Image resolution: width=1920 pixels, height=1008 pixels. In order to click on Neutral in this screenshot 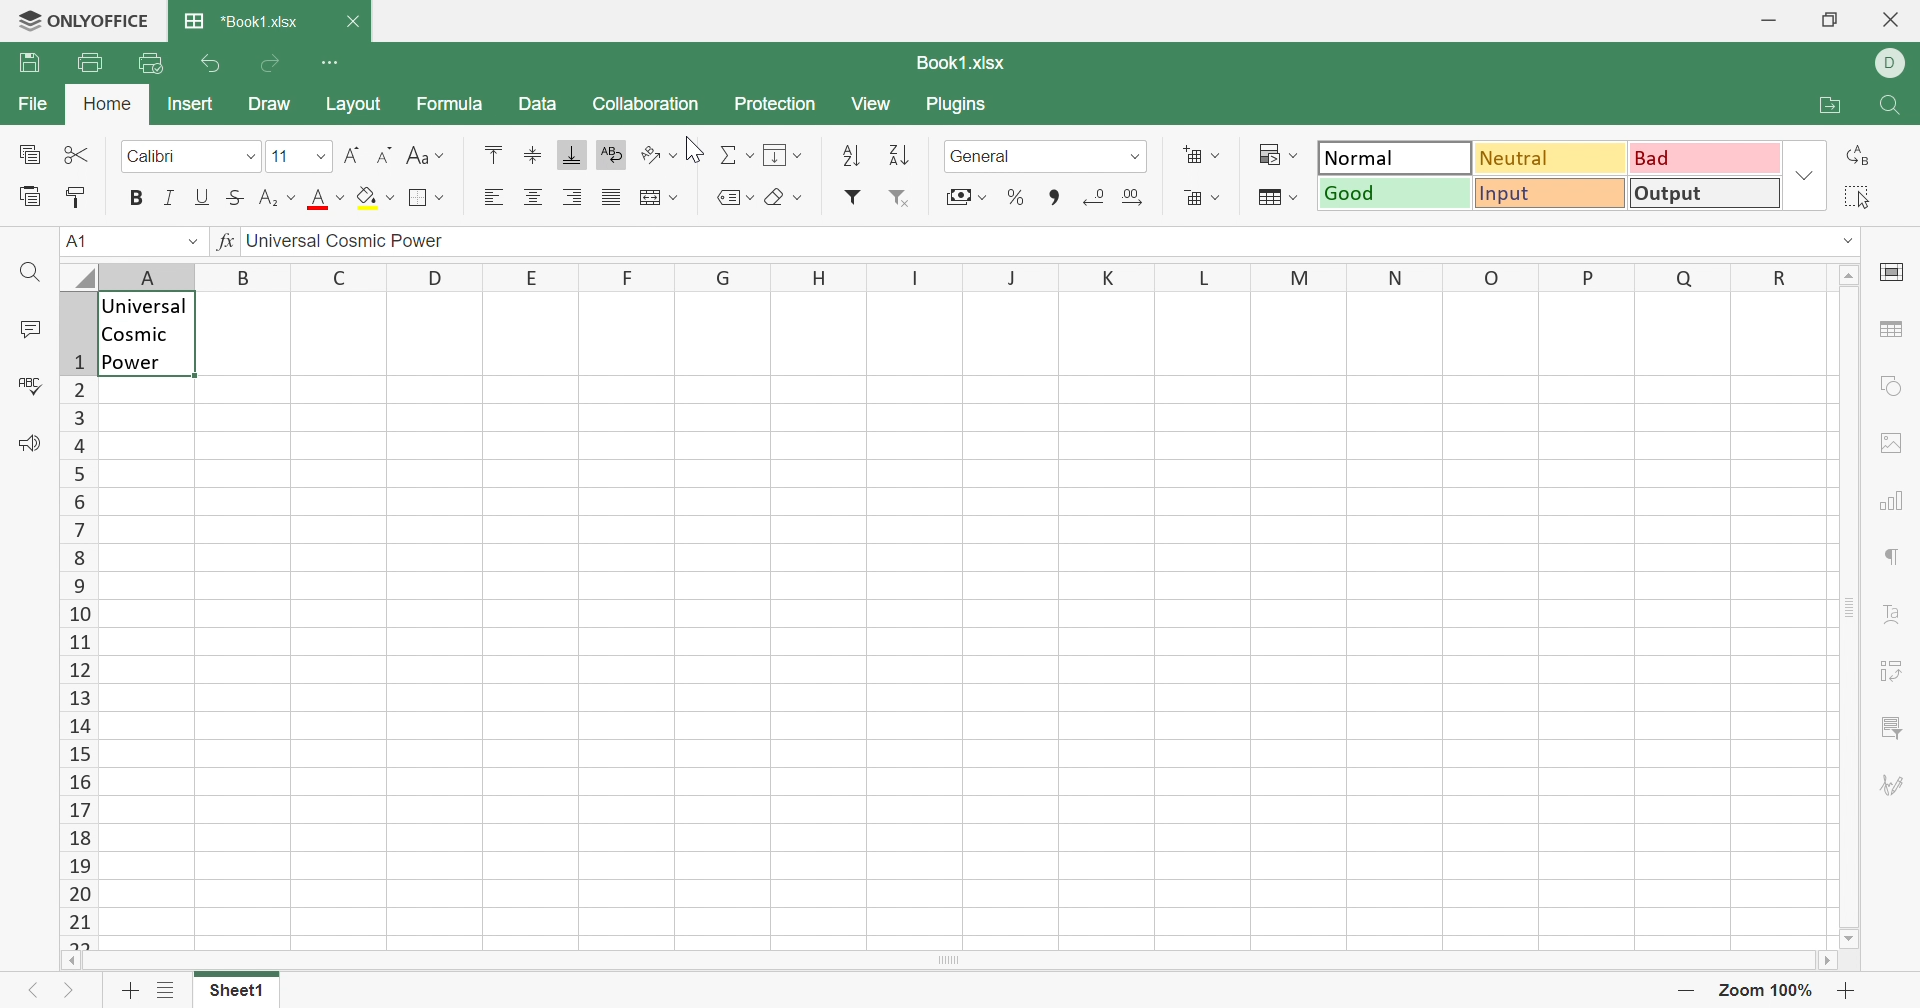, I will do `click(1550, 161)`.